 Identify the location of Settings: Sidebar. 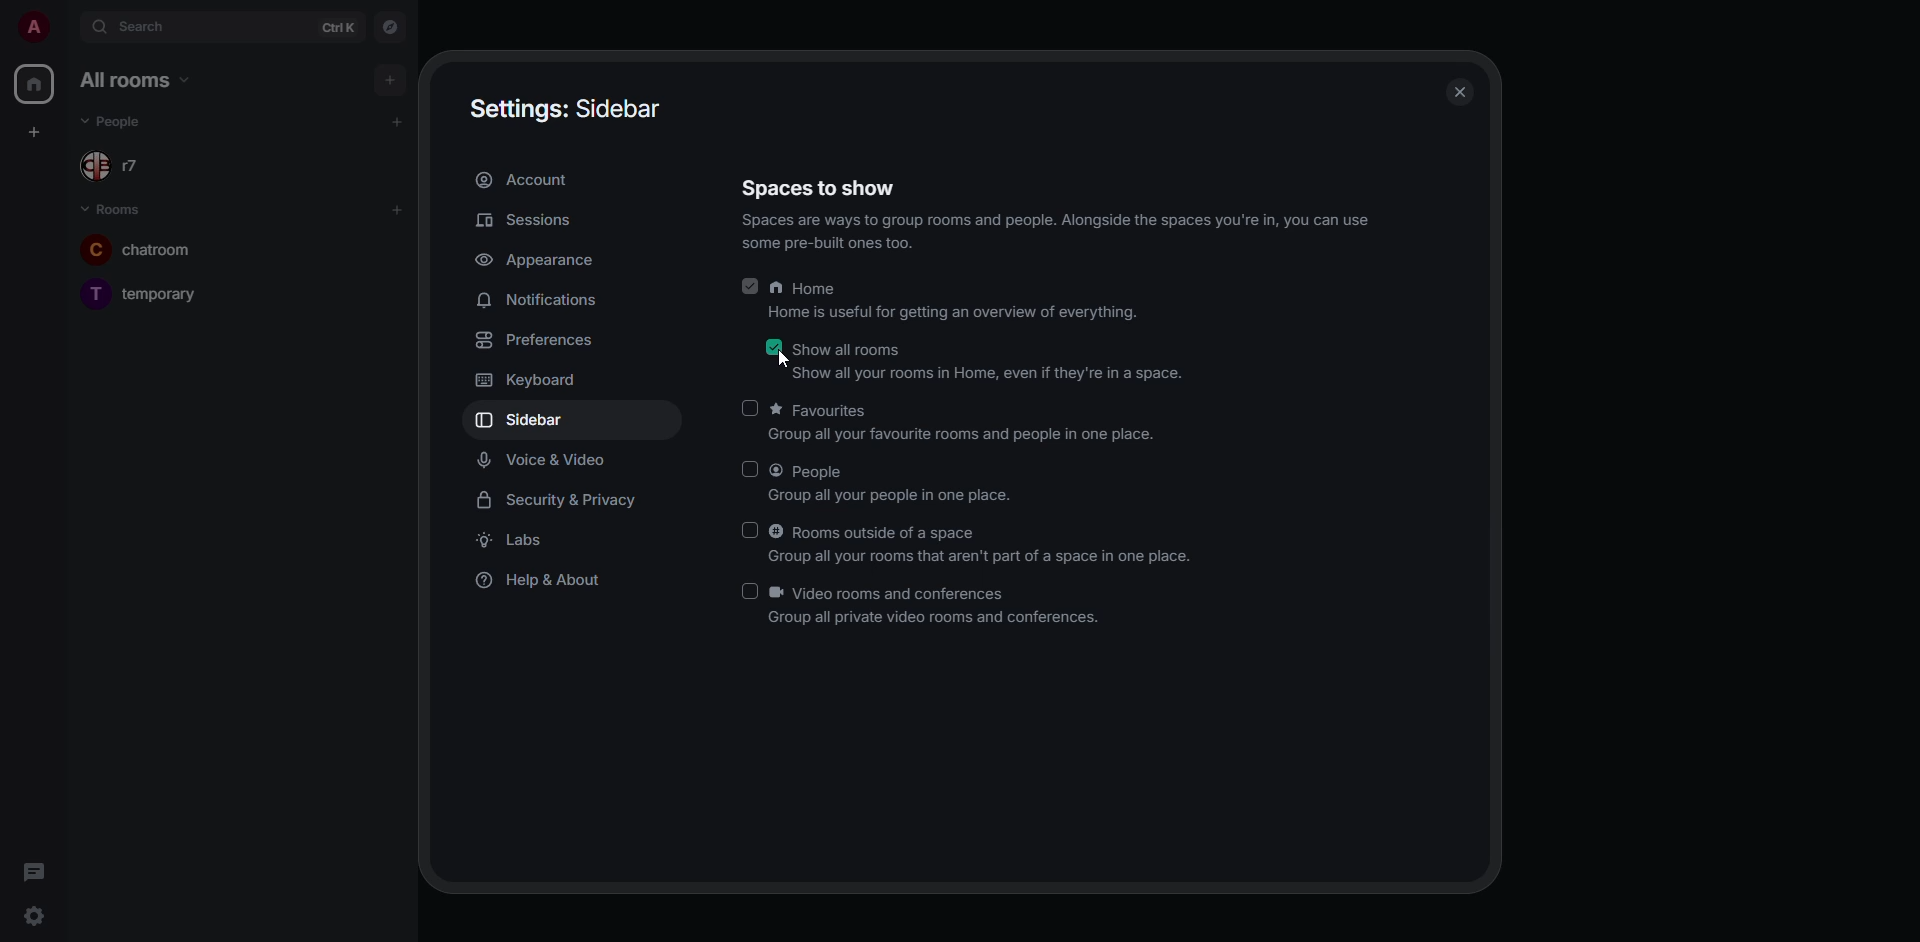
(570, 109).